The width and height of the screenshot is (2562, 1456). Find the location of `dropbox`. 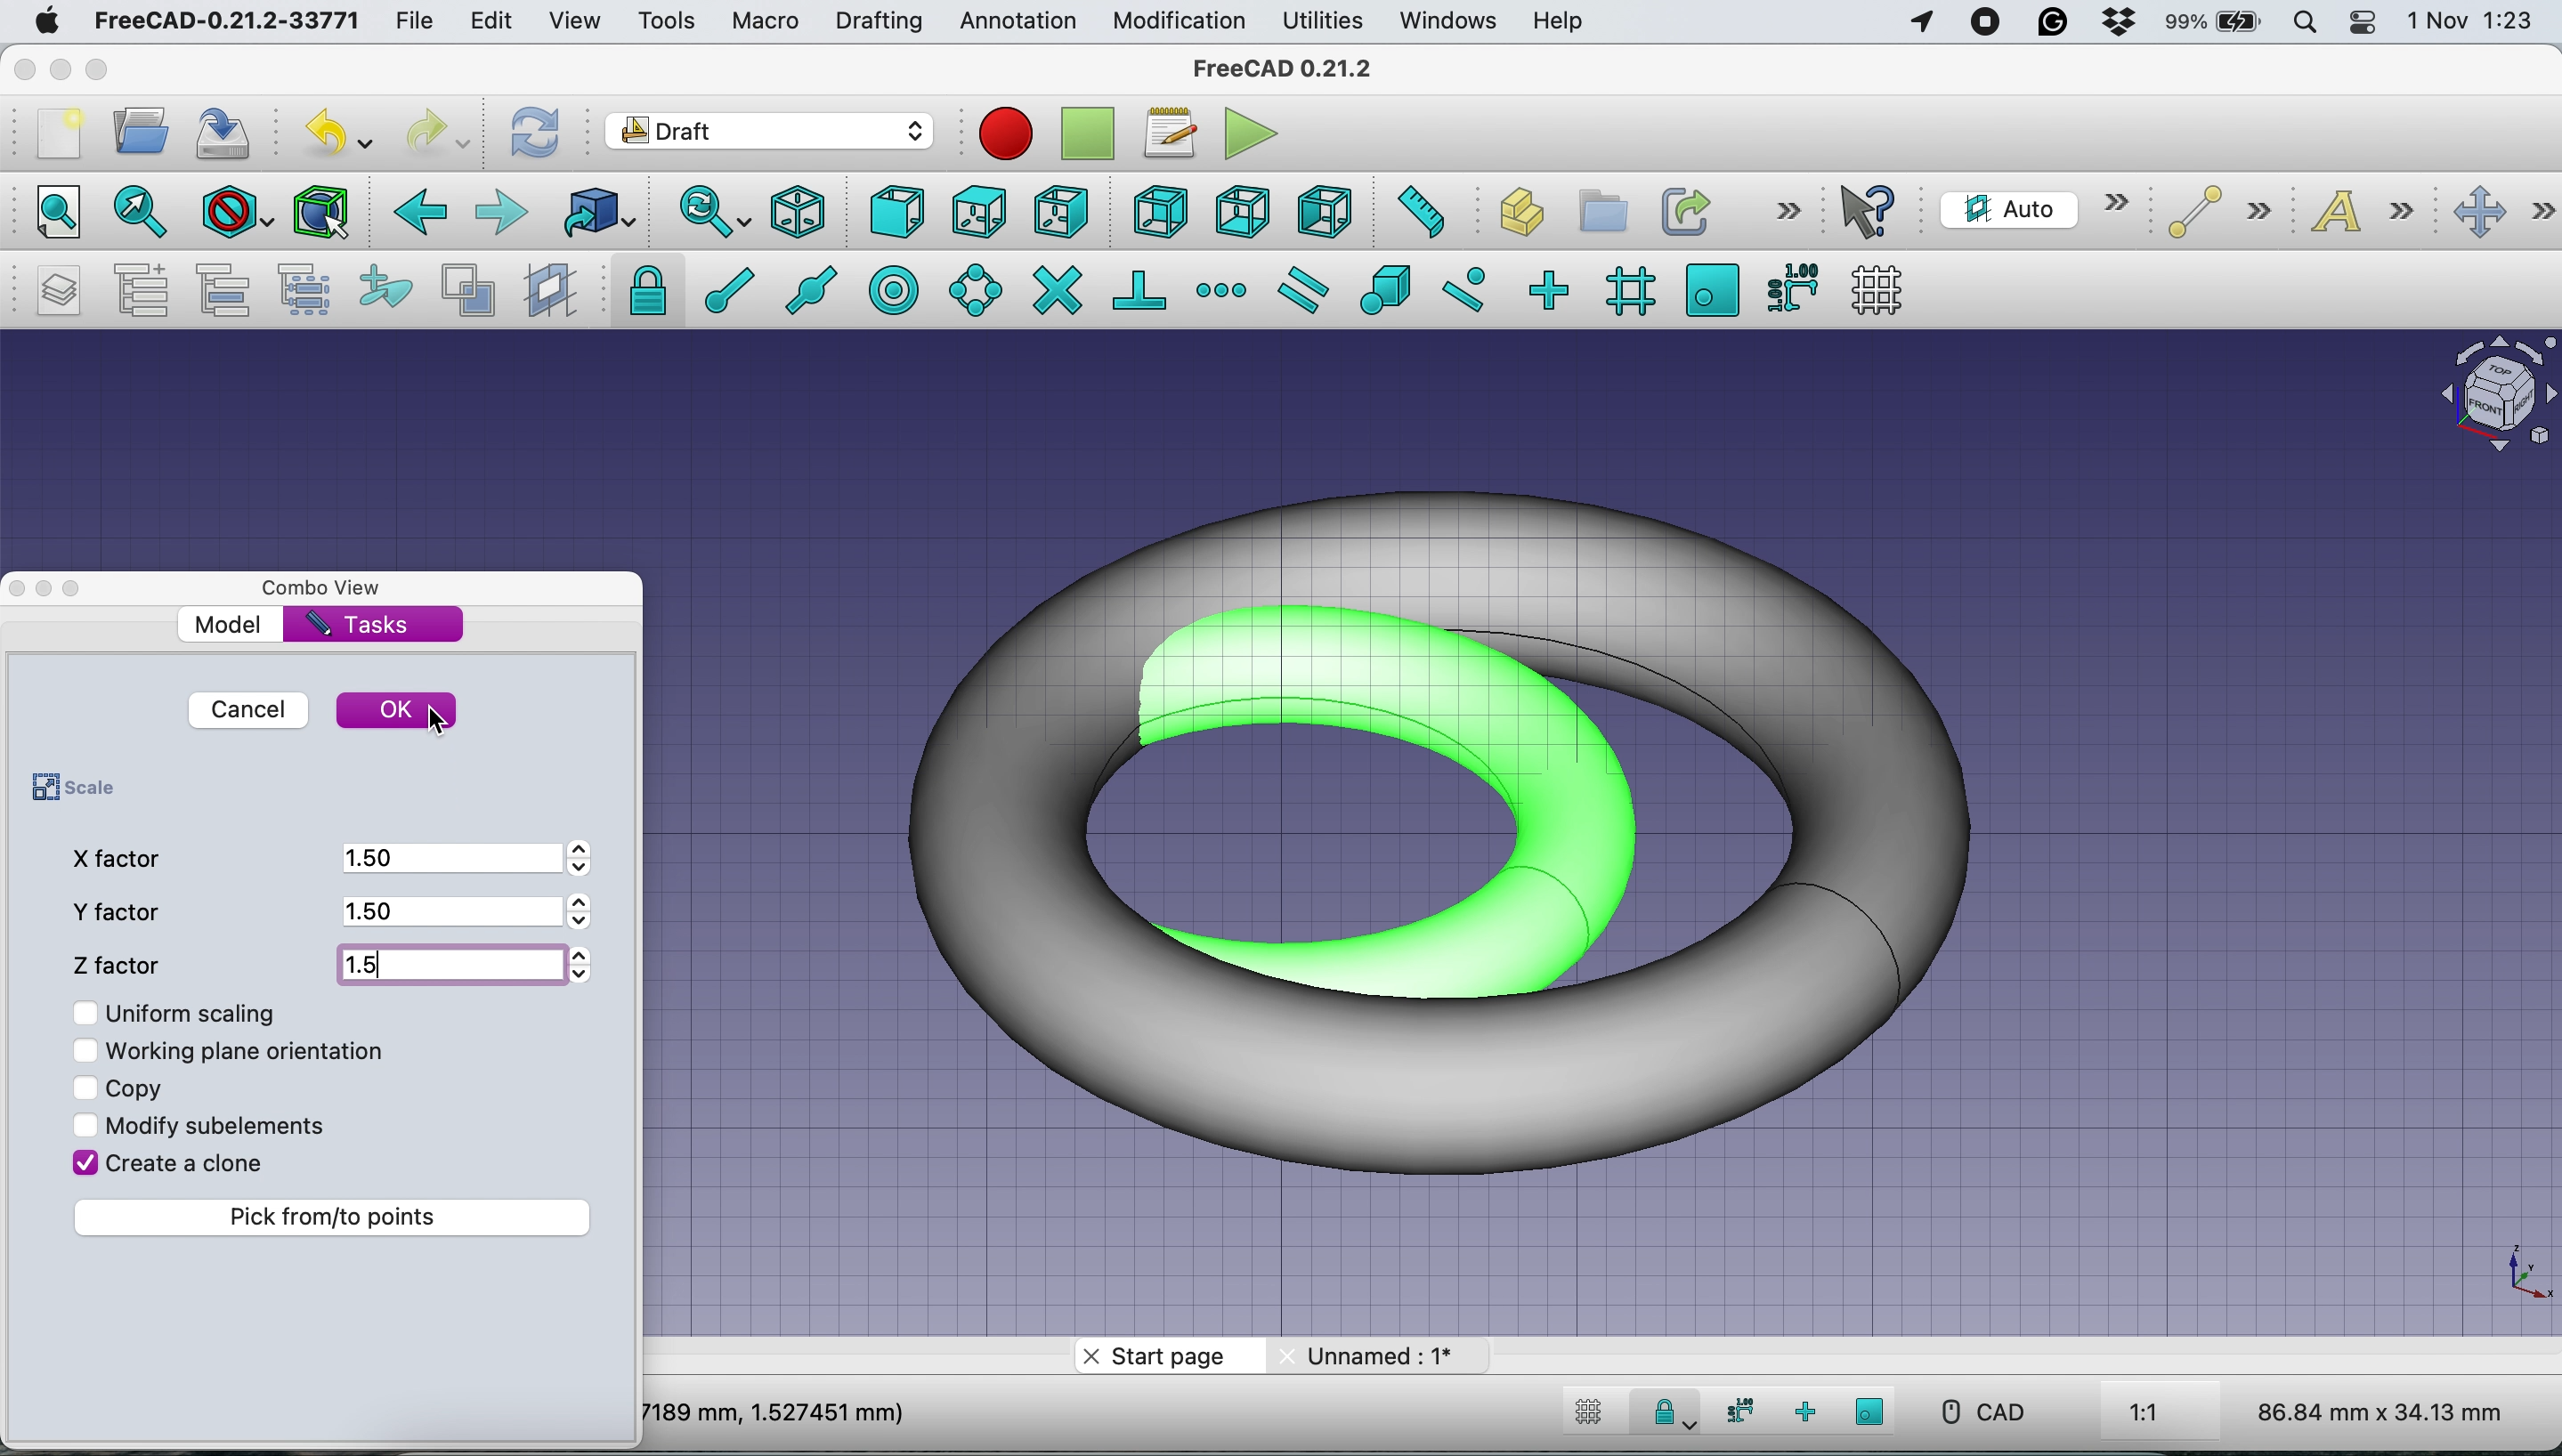

dropbox is located at coordinates (2116, 22).